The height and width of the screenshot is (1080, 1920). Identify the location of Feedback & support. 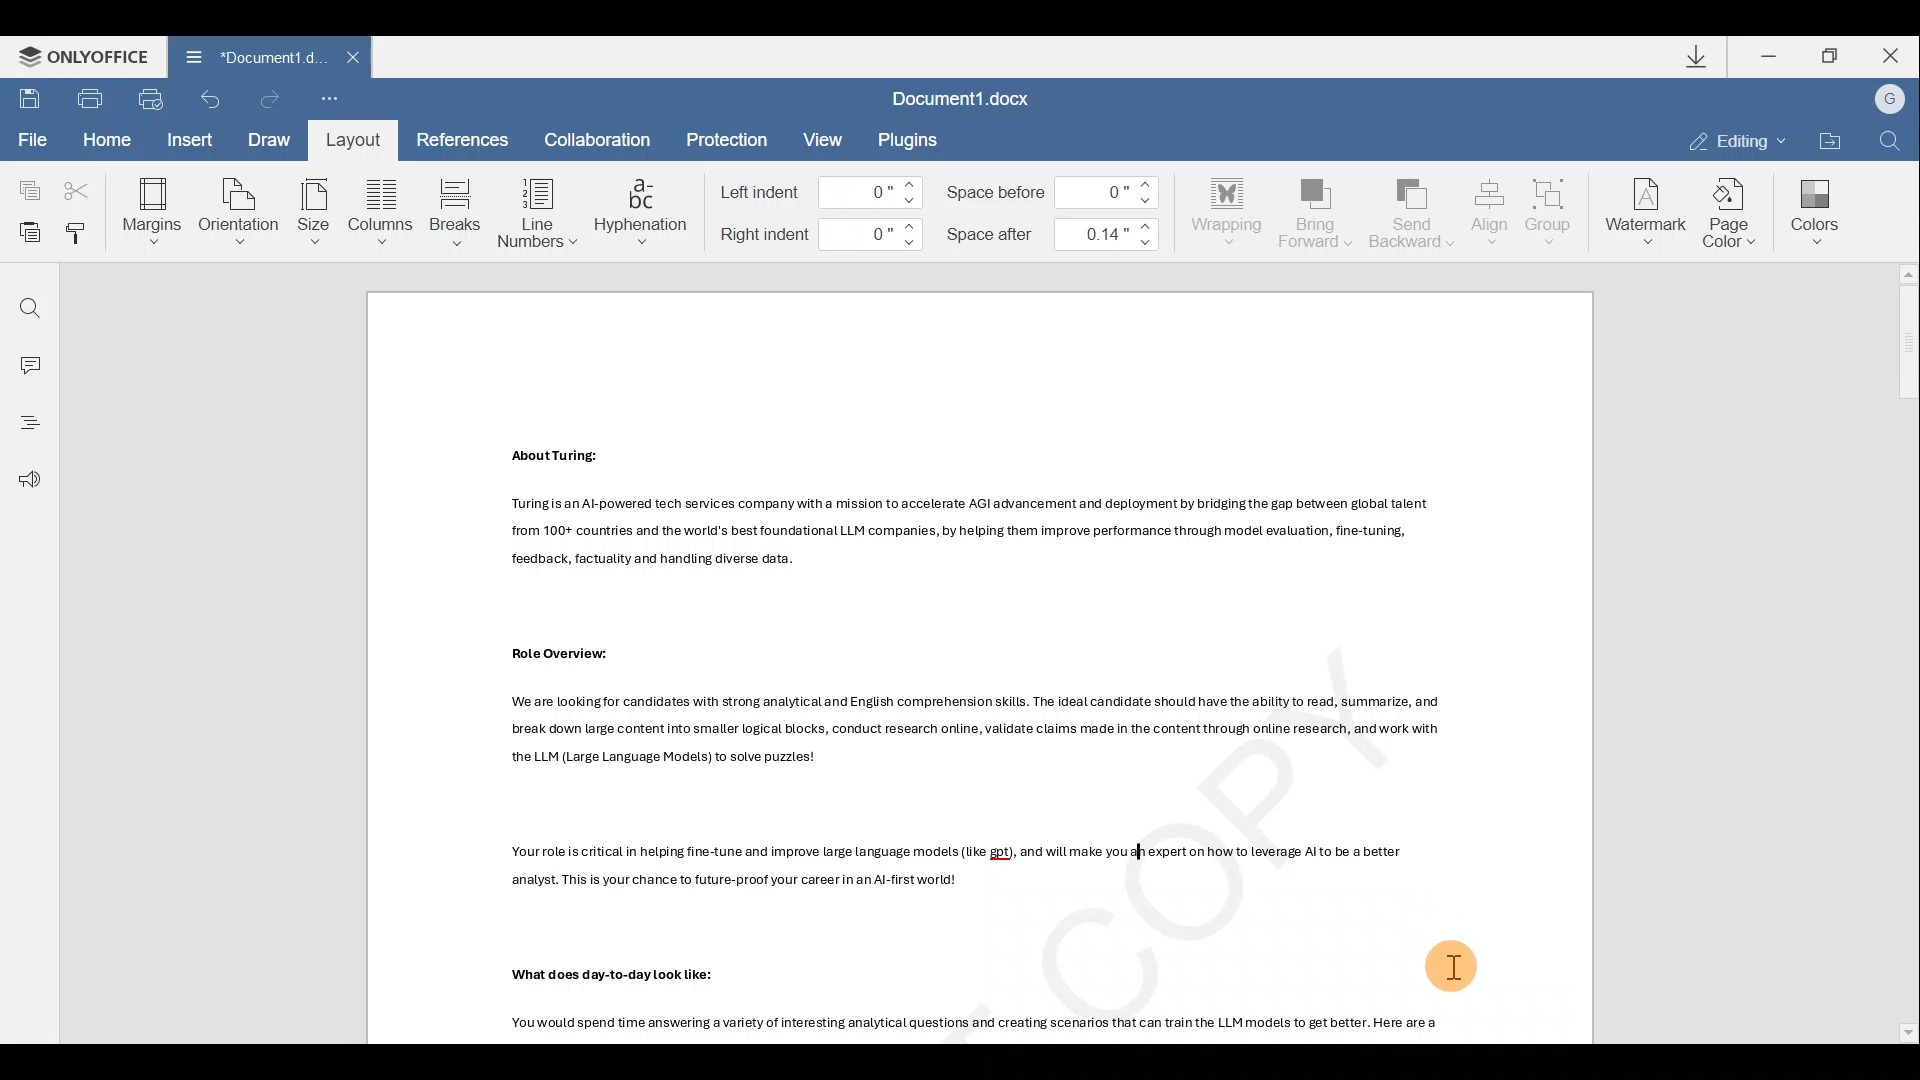
(28, 481).